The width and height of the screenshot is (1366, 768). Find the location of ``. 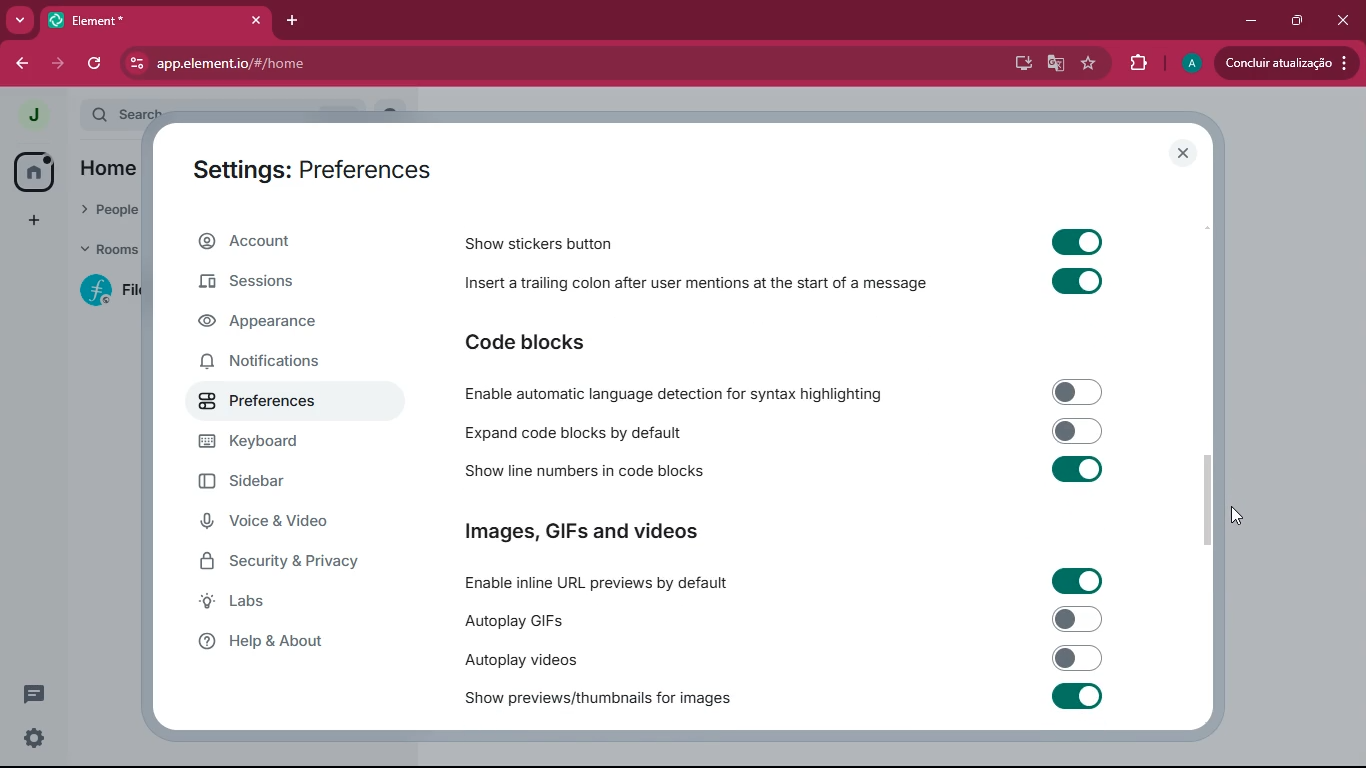

 is located at coordinates (1077, 283).